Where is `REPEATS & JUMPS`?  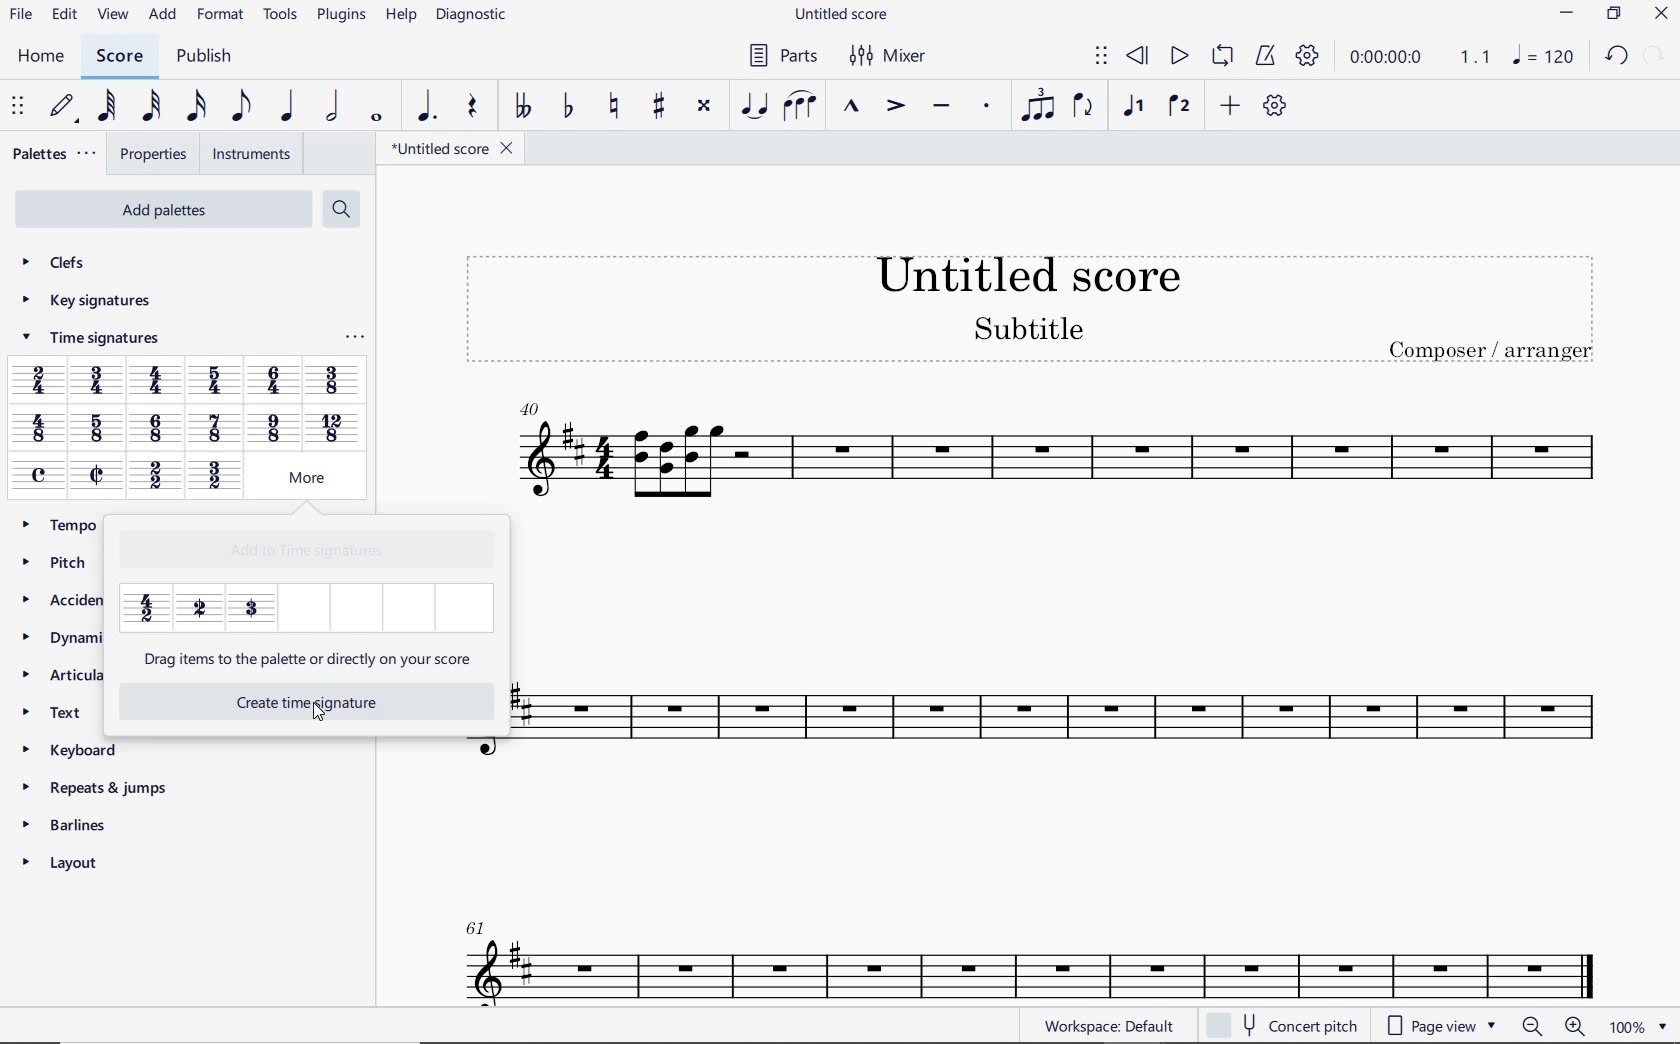 REPEATS & JUMPS is located at coordinates (98, 783).